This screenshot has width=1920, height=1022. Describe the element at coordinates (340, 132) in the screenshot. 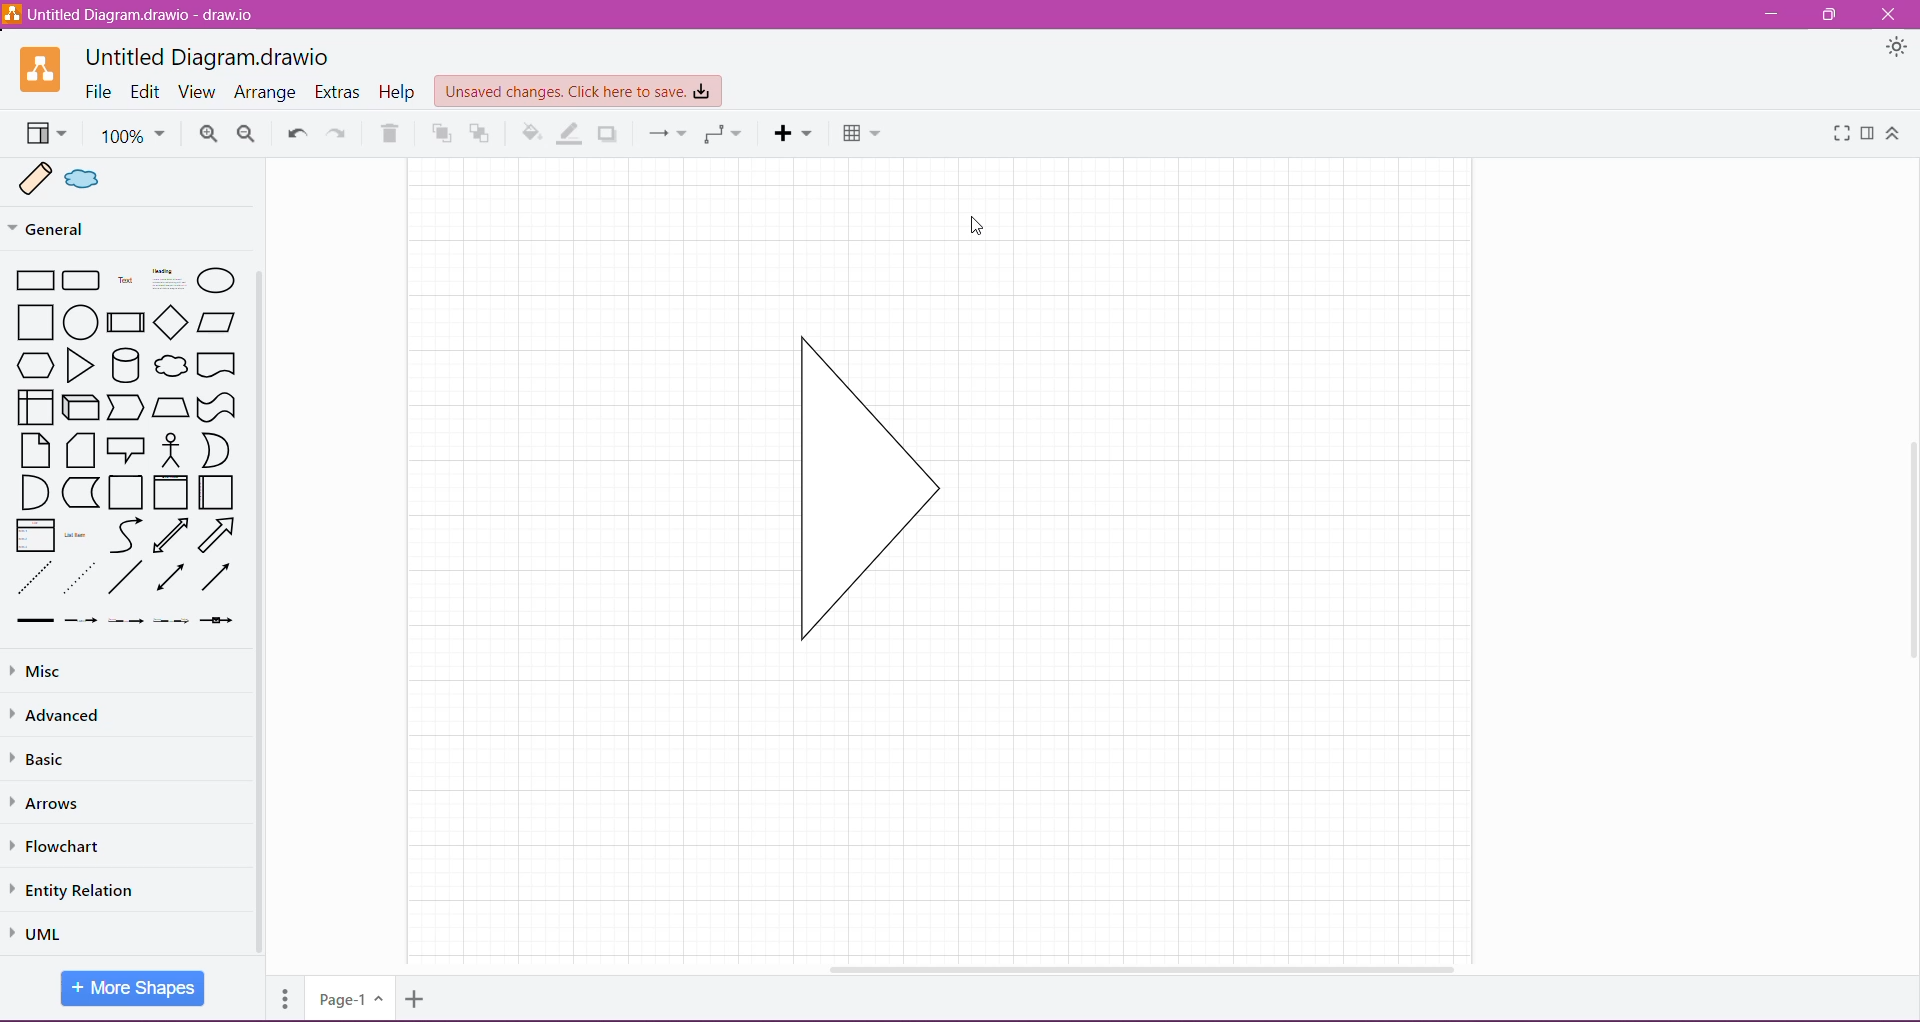

I see `Redo` at that location.